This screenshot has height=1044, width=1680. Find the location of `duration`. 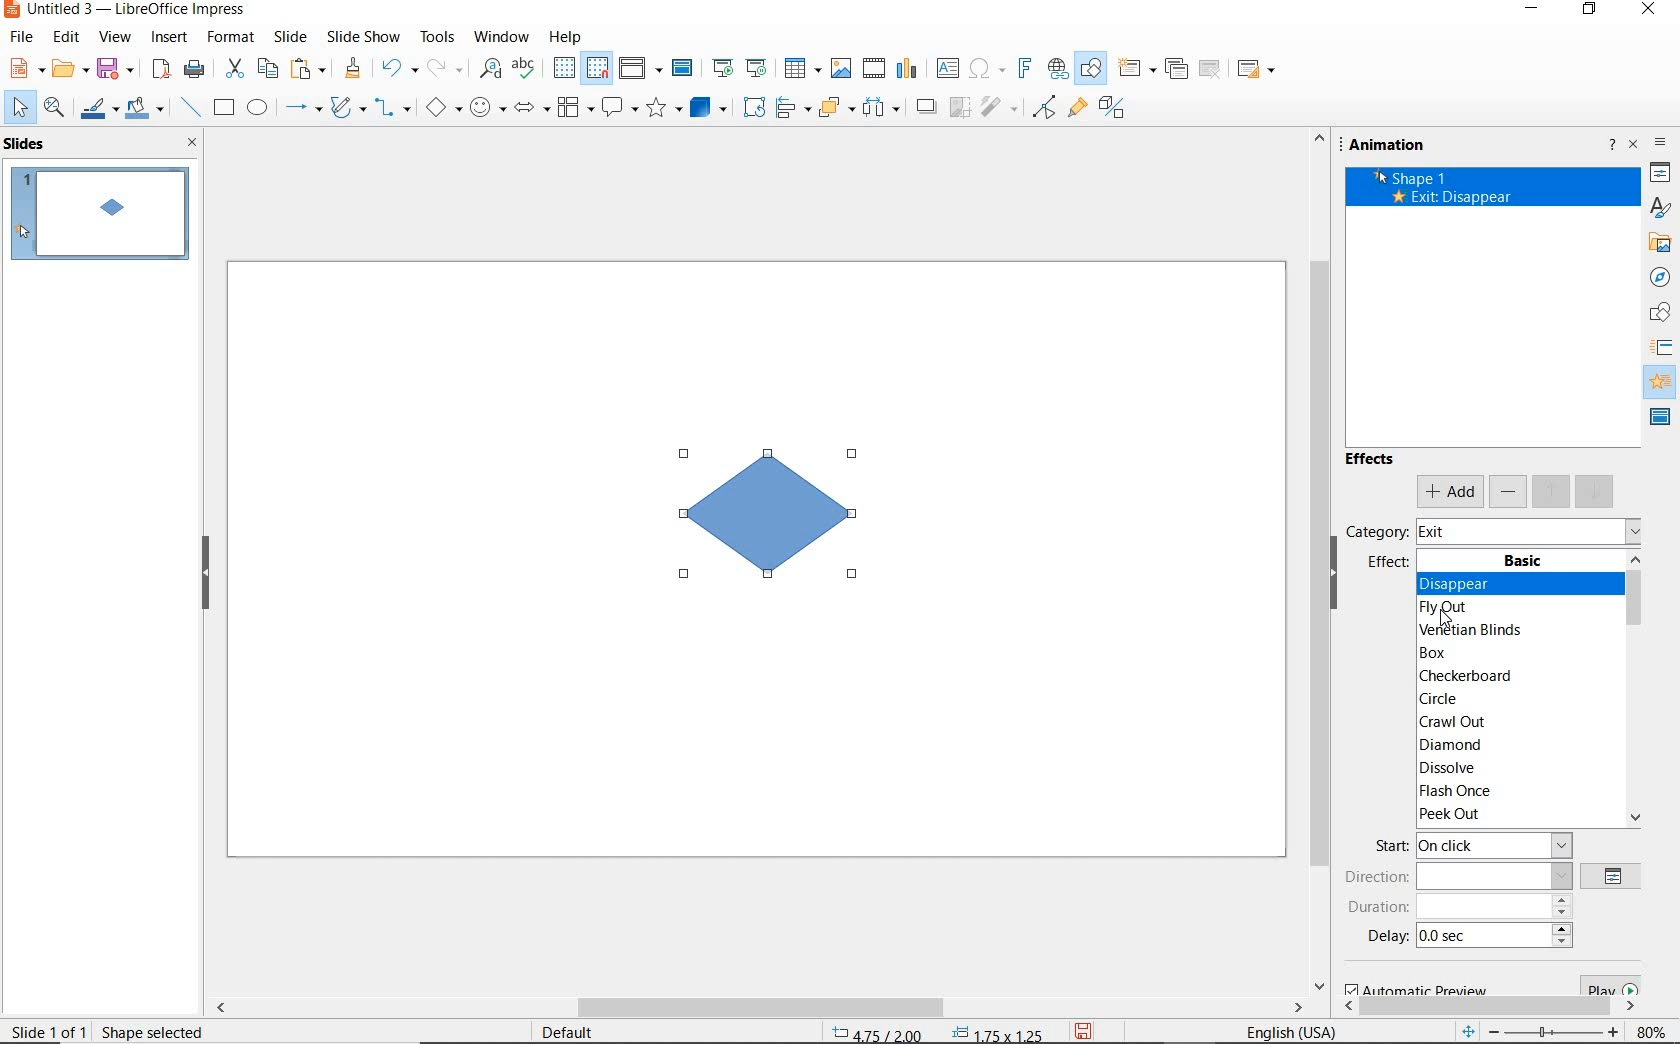

duration is located at coordinates (1461, 907).